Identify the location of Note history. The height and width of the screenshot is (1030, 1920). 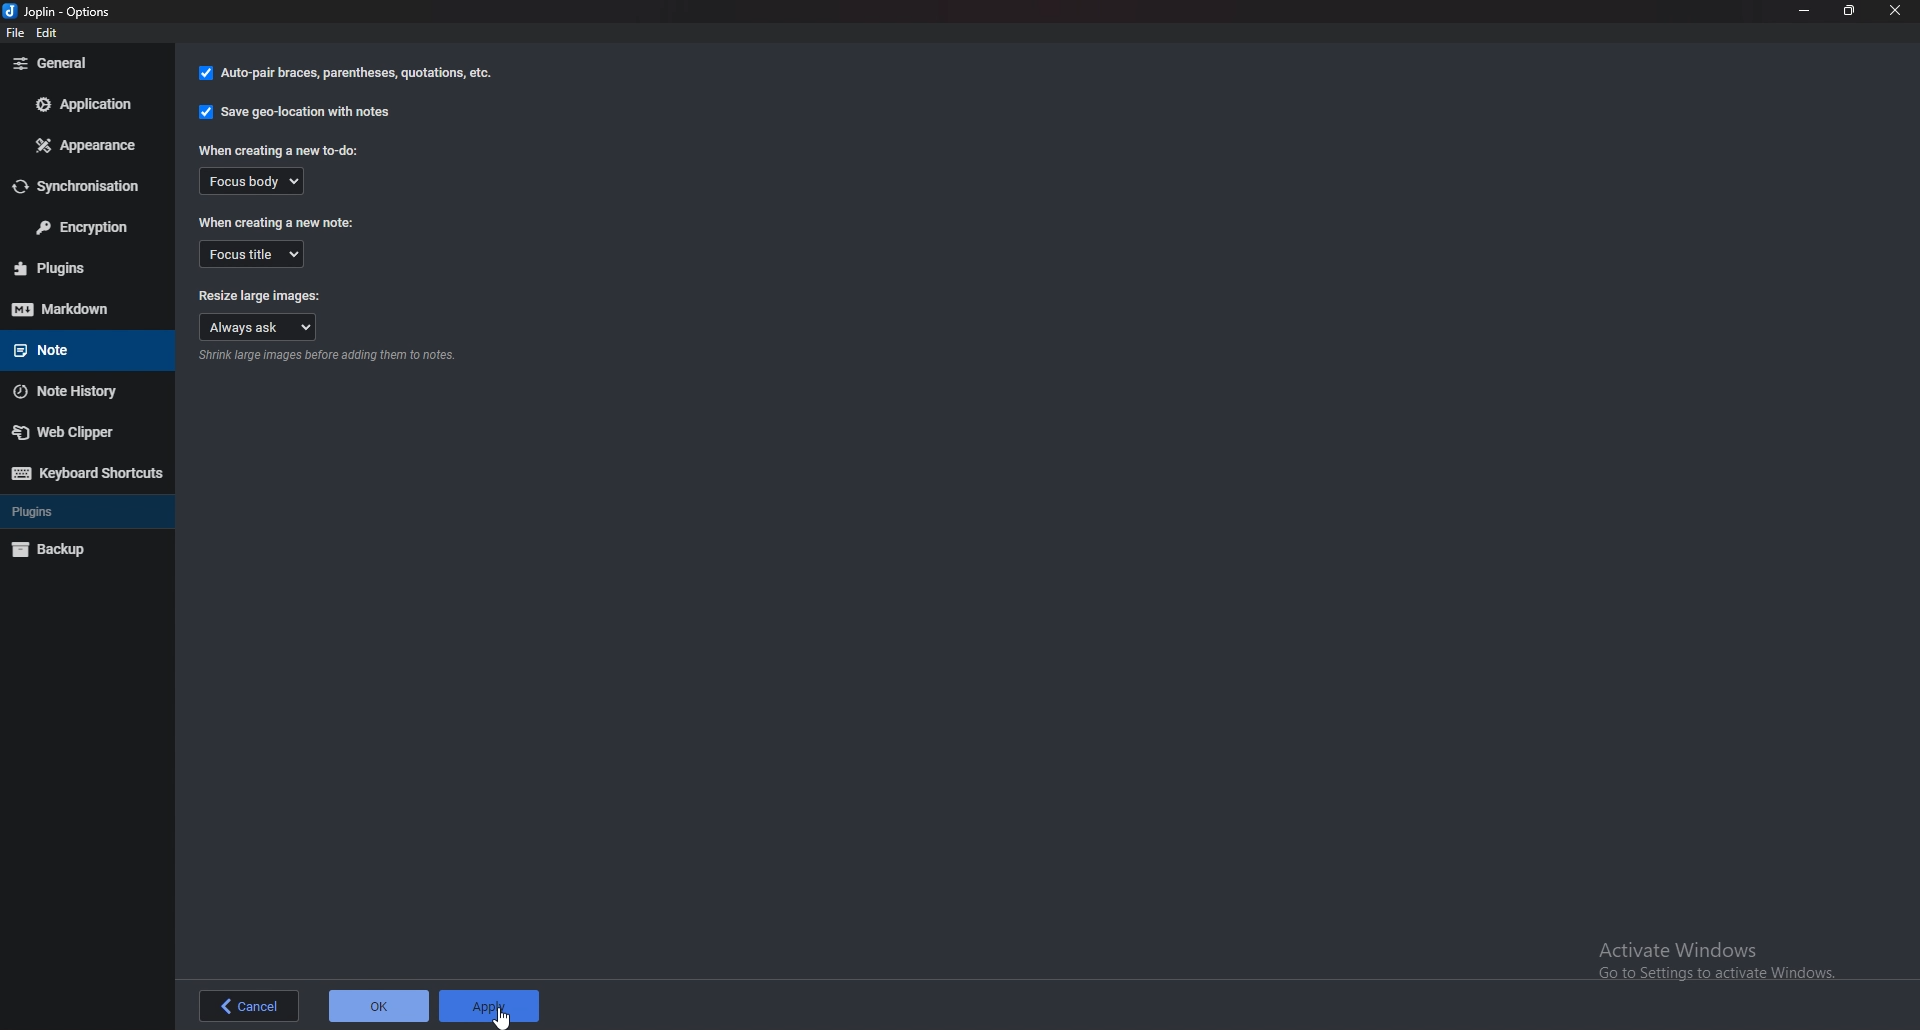
(78, 391).